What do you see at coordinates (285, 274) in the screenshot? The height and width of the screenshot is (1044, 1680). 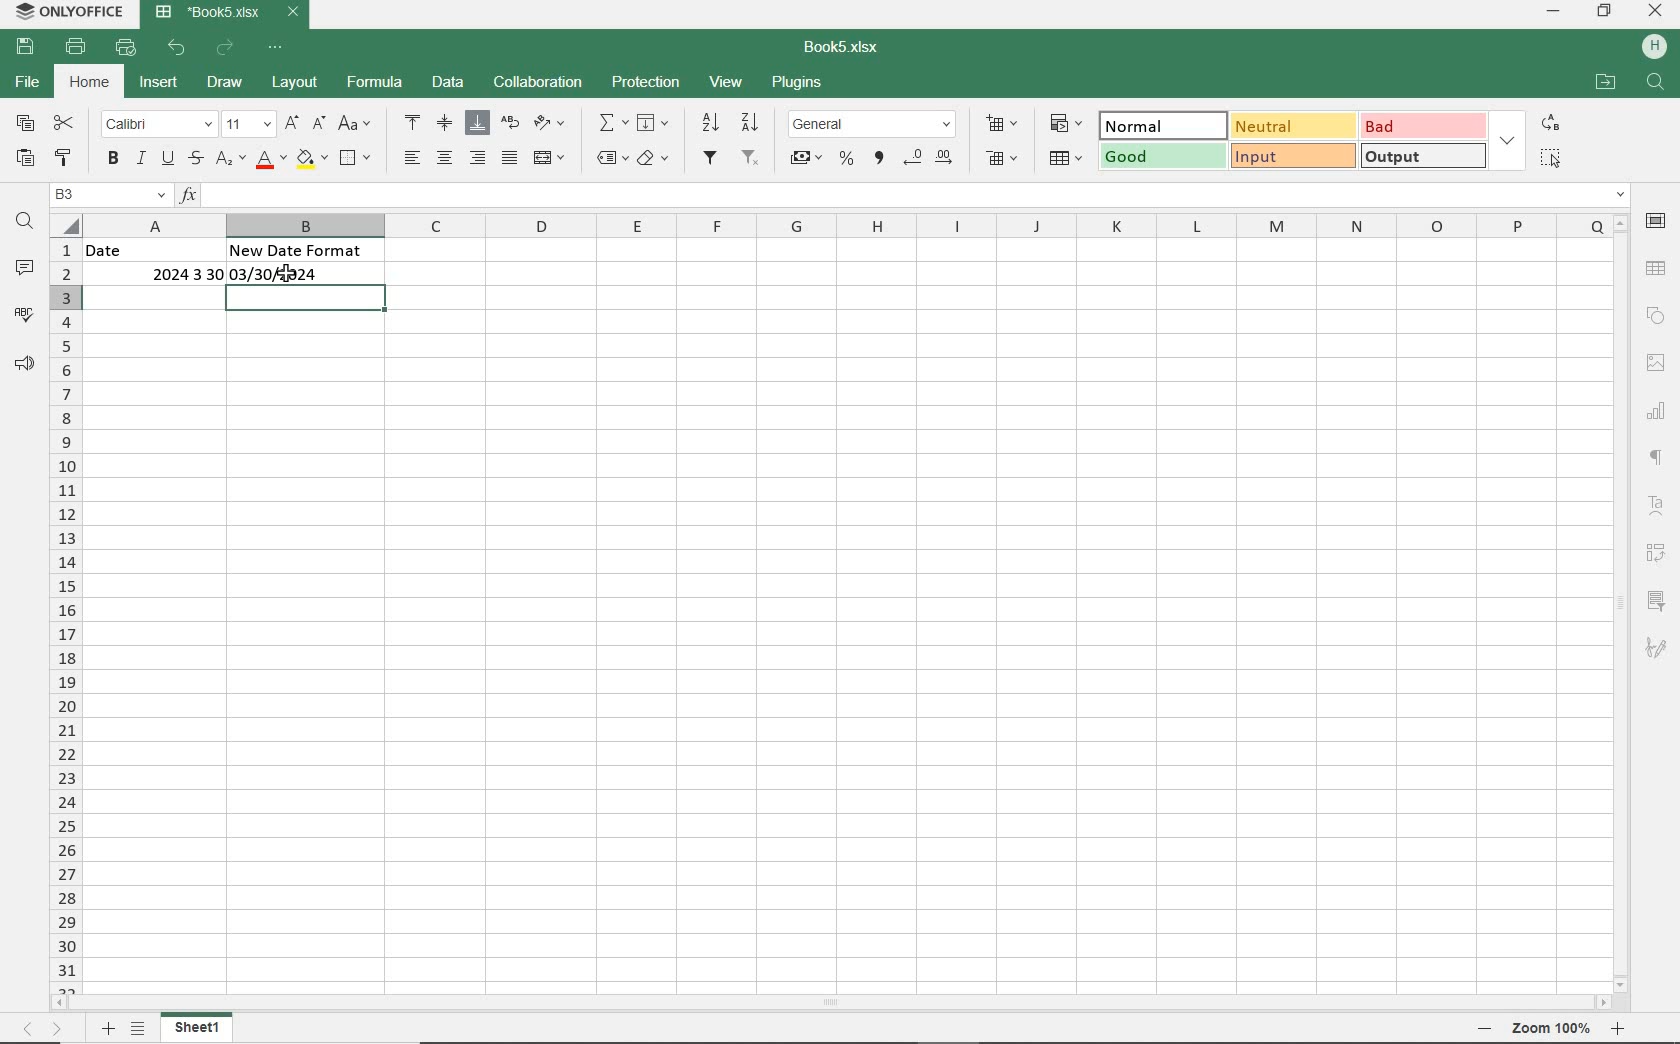 I see `FORMULA RETURN` at bounding box center [285, 274].